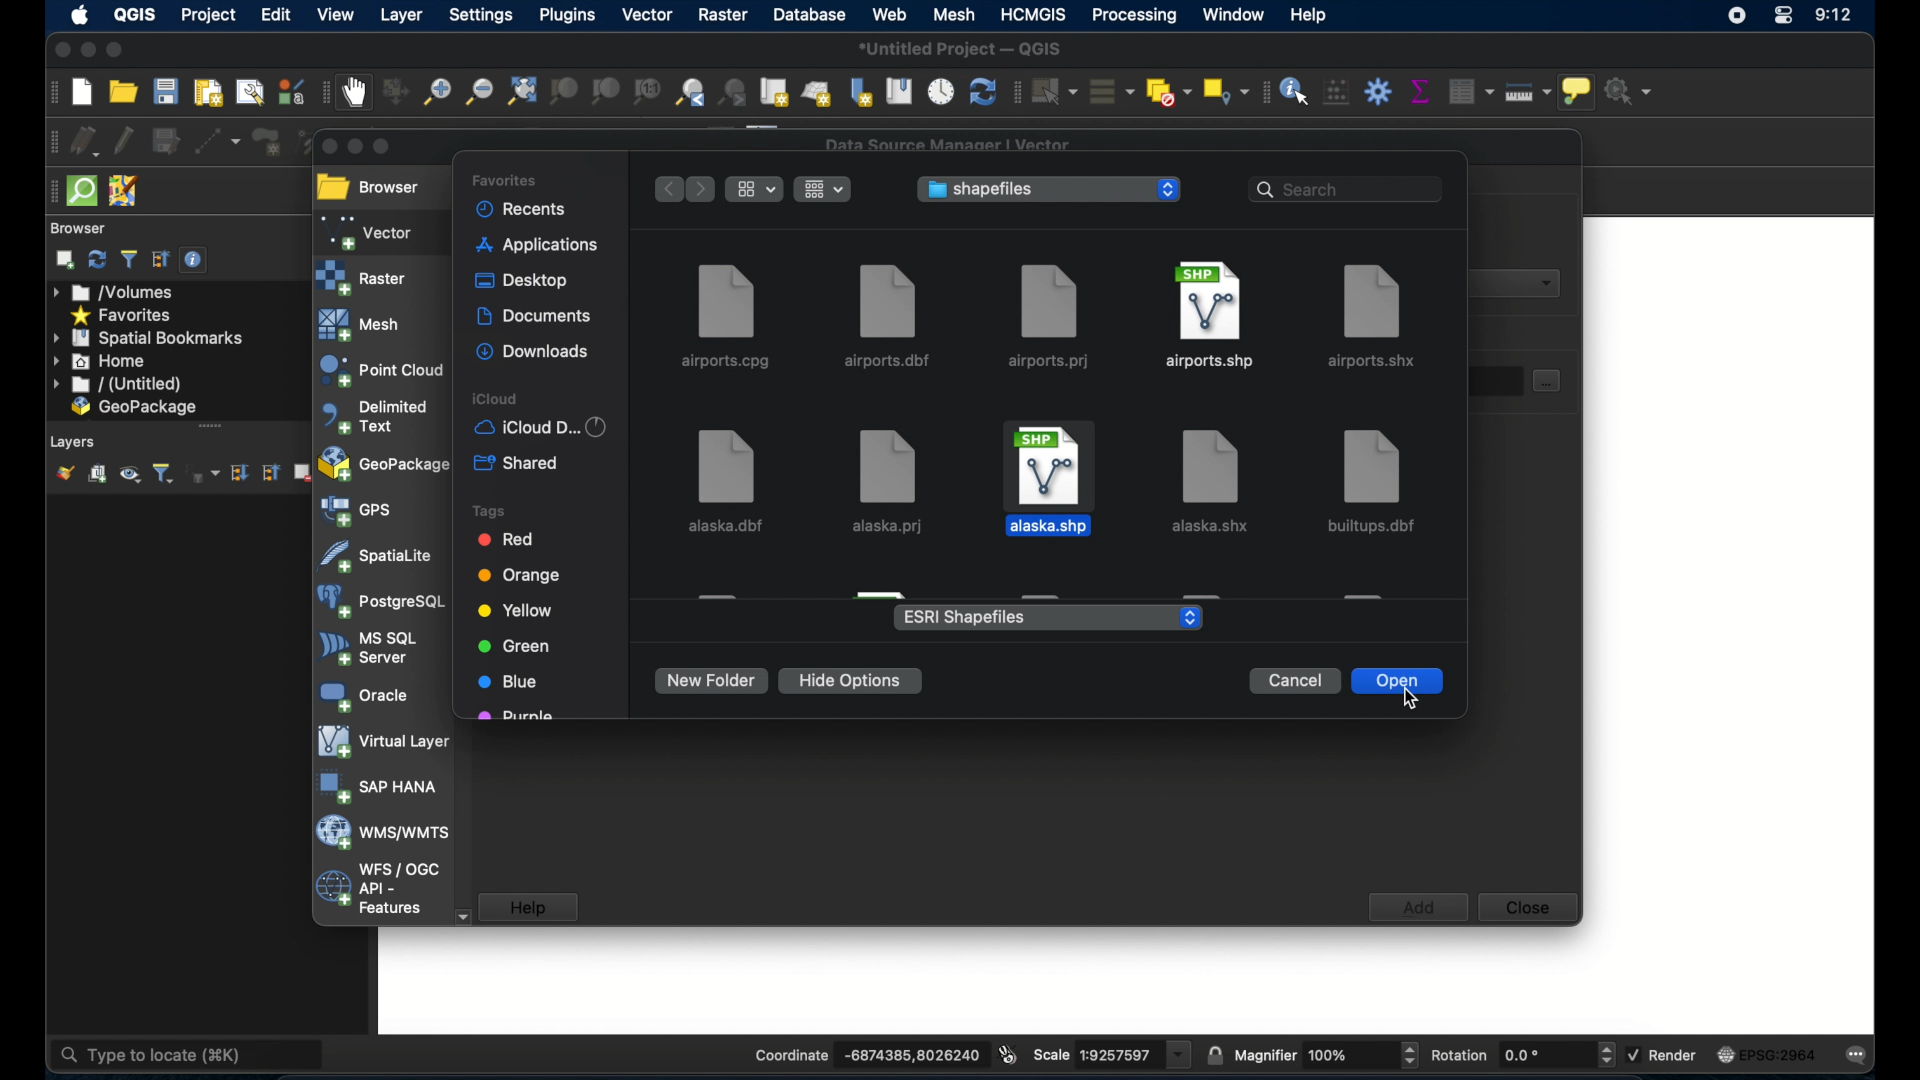  I want to click on spatial bookmarks, so click(149, 337).